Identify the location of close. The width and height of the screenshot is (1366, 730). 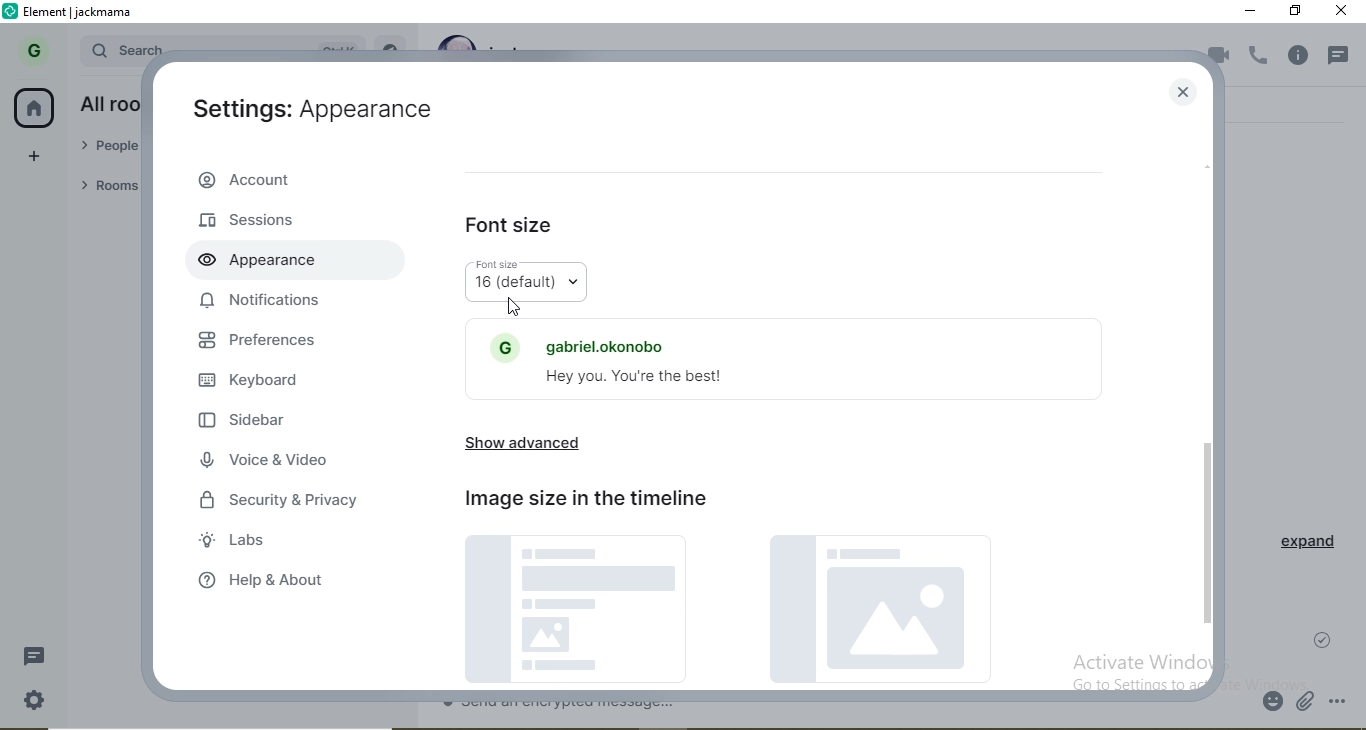
(1343, 14).